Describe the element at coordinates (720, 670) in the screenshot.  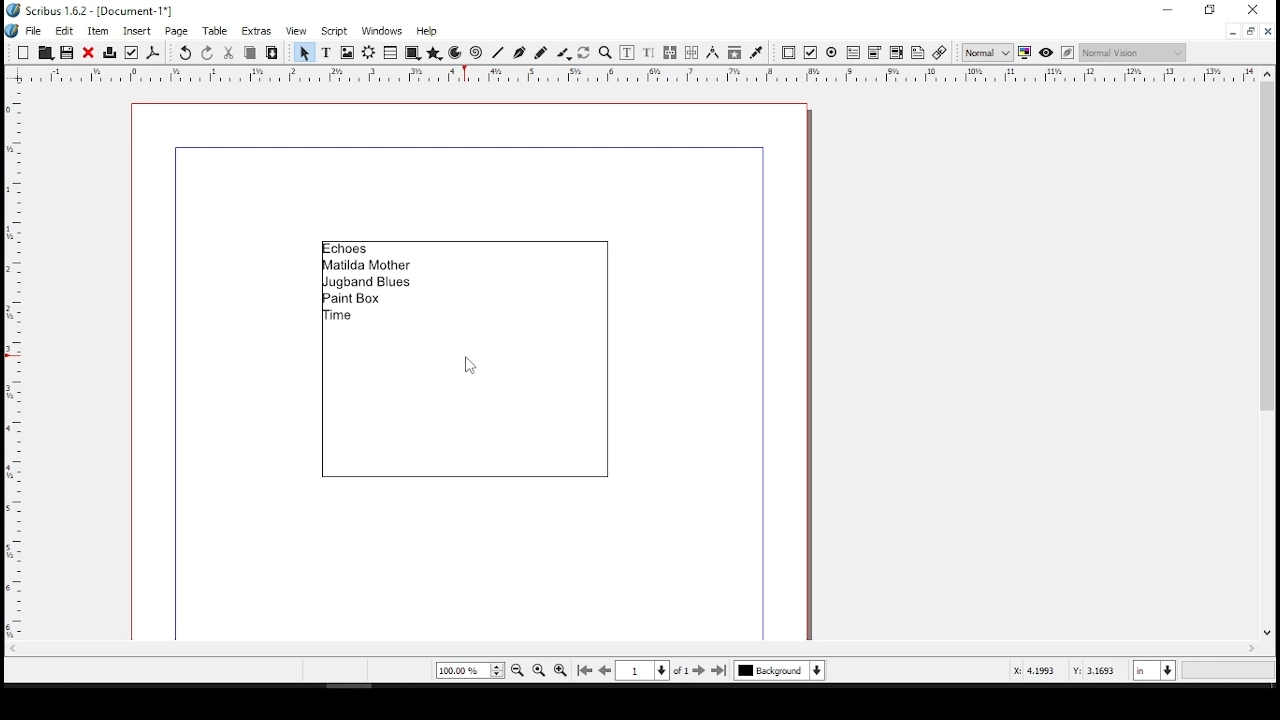
I see `last page` at that location.